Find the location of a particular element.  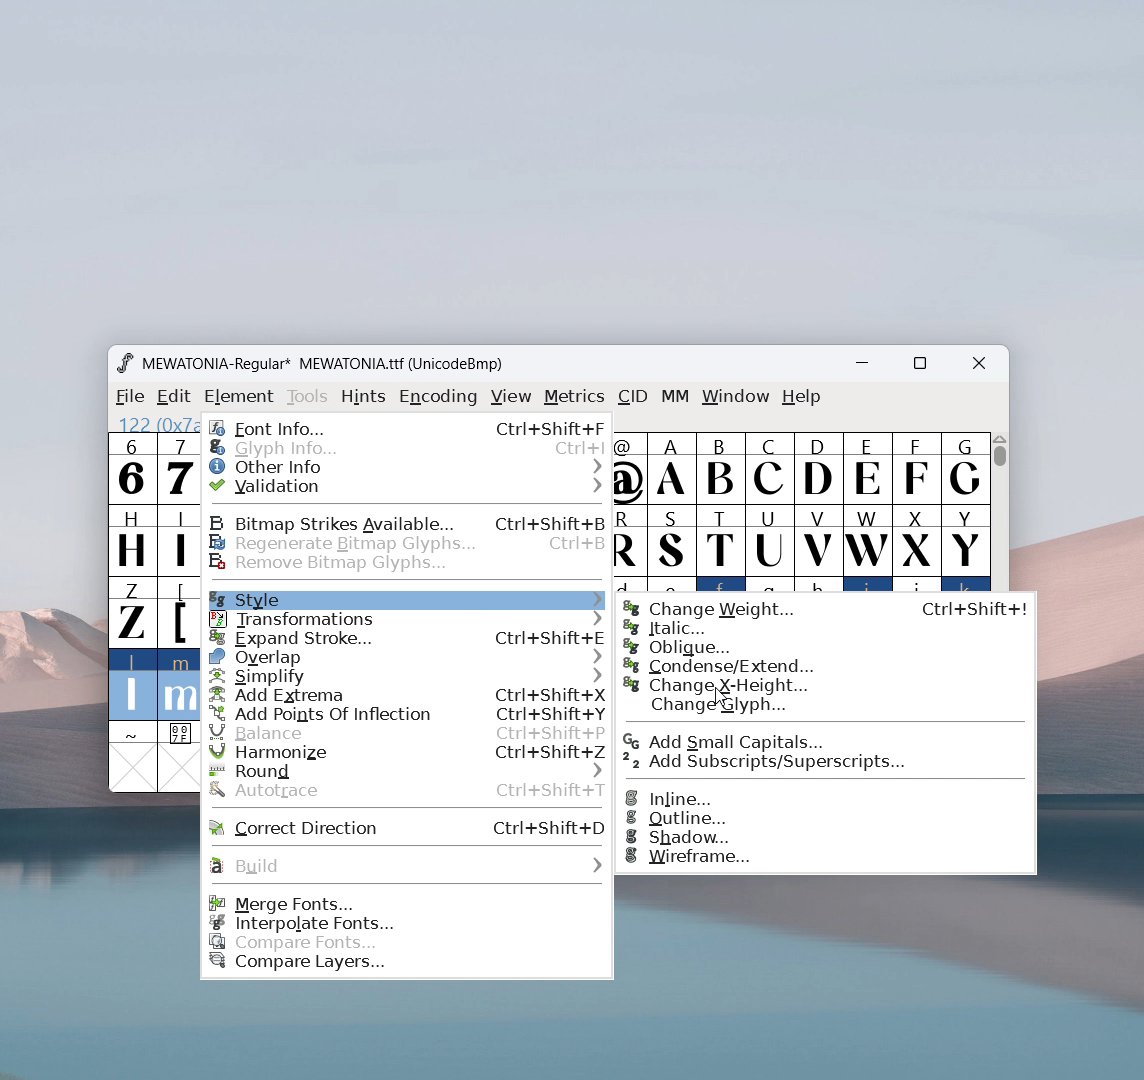

E is located at coordinates (867, 468).